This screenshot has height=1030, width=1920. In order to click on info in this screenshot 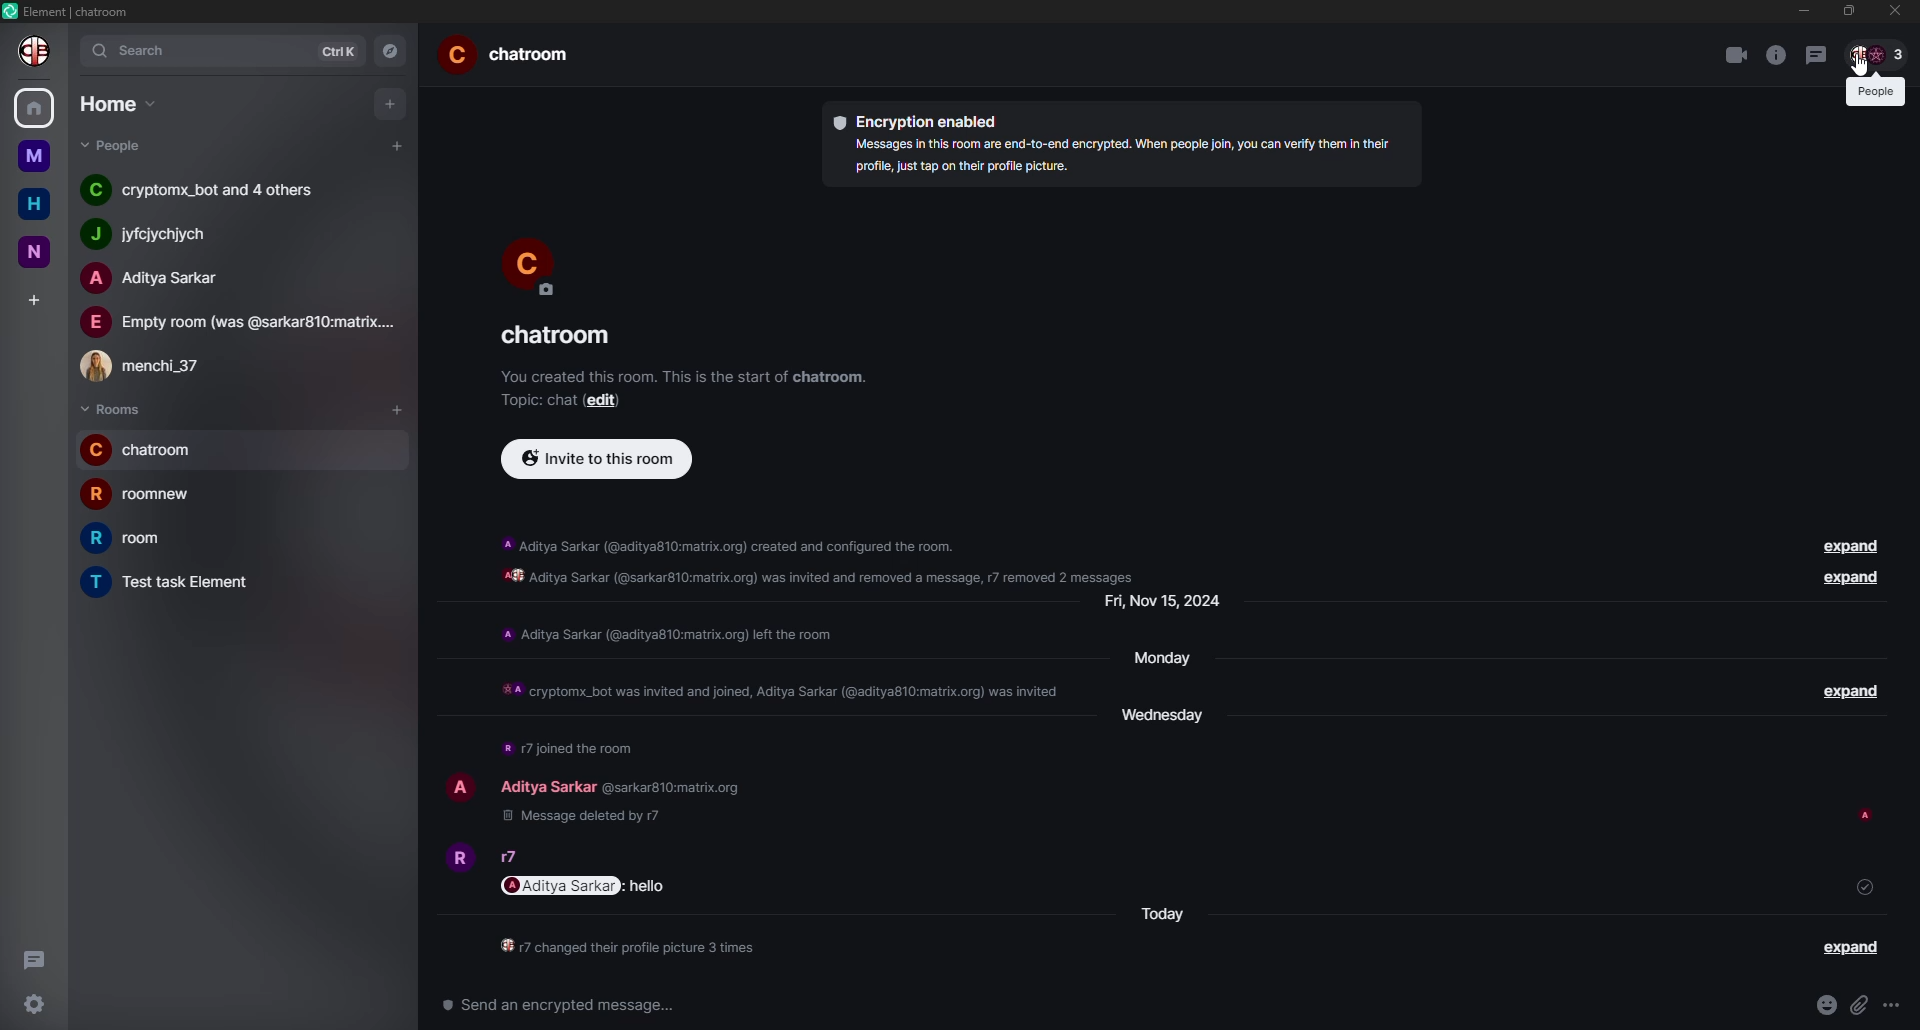, I will do `click(630, 949)`.